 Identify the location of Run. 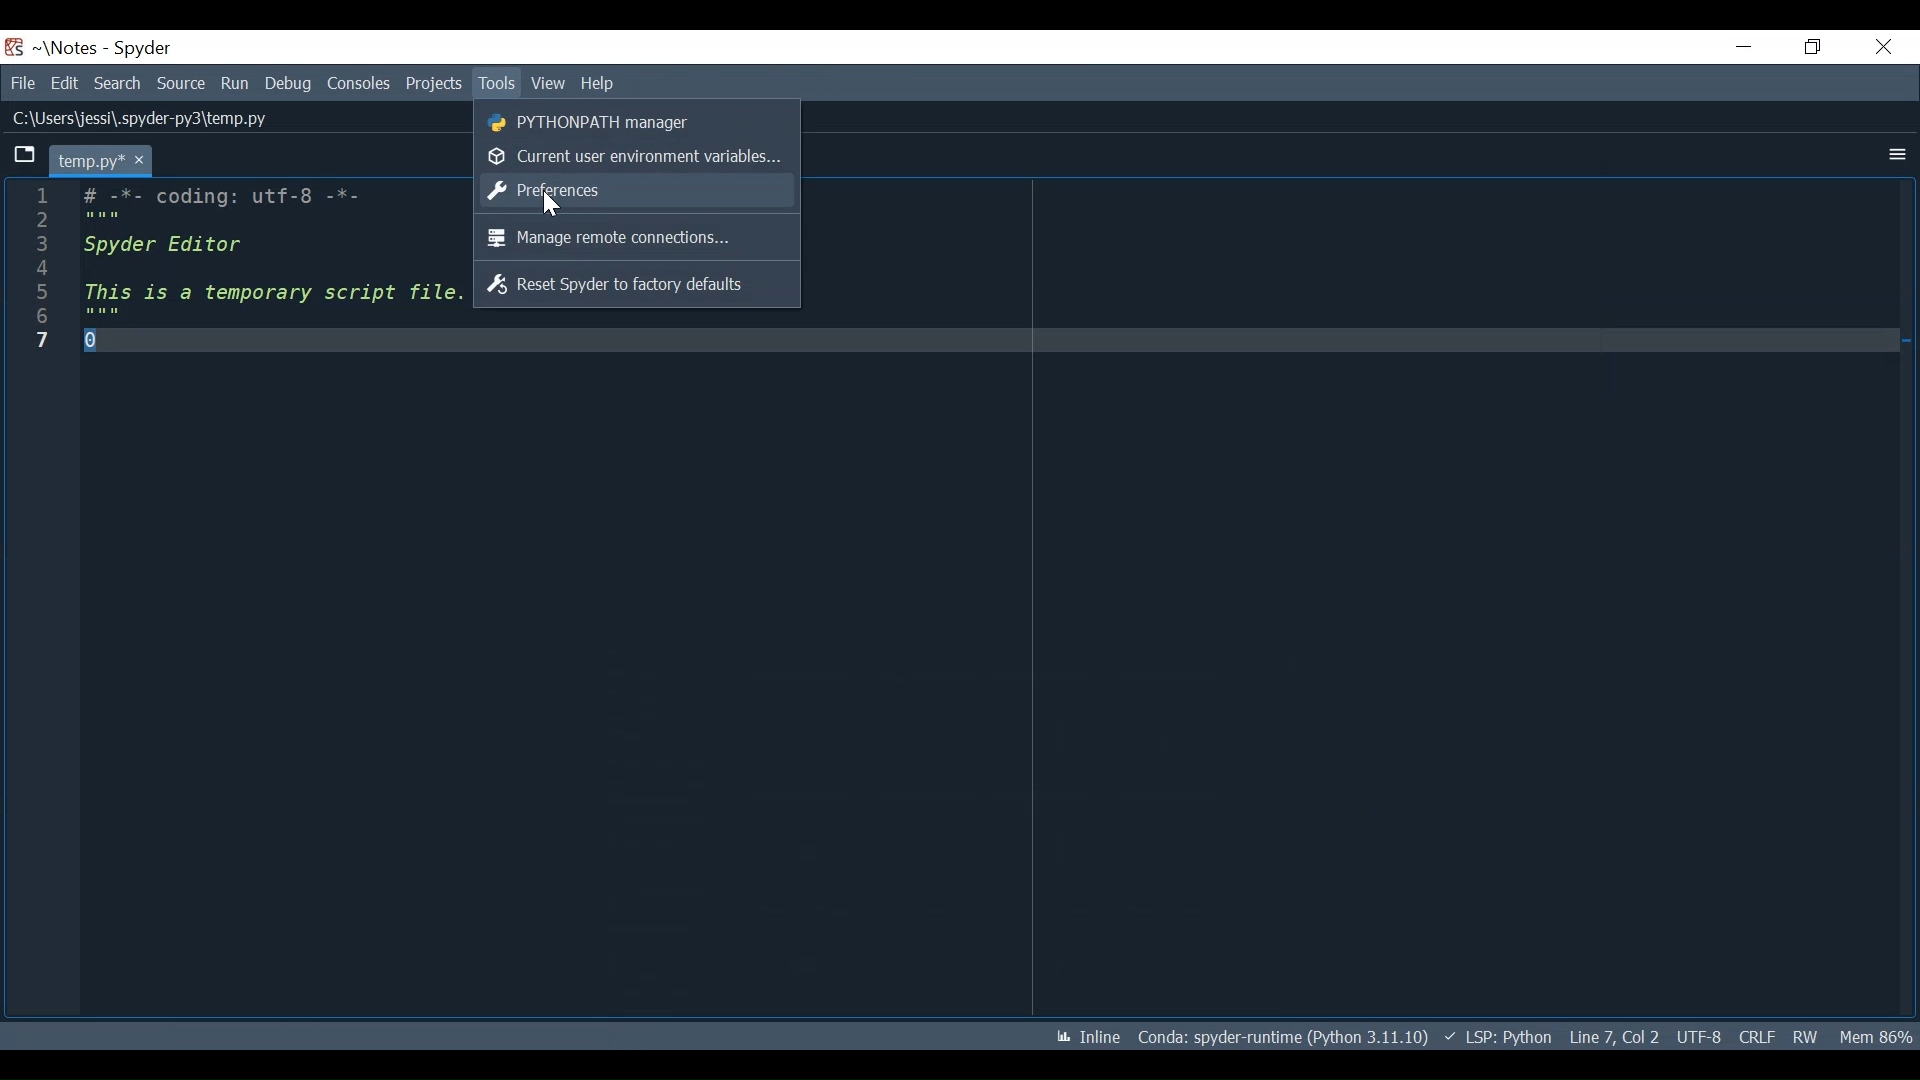
(236, 84).